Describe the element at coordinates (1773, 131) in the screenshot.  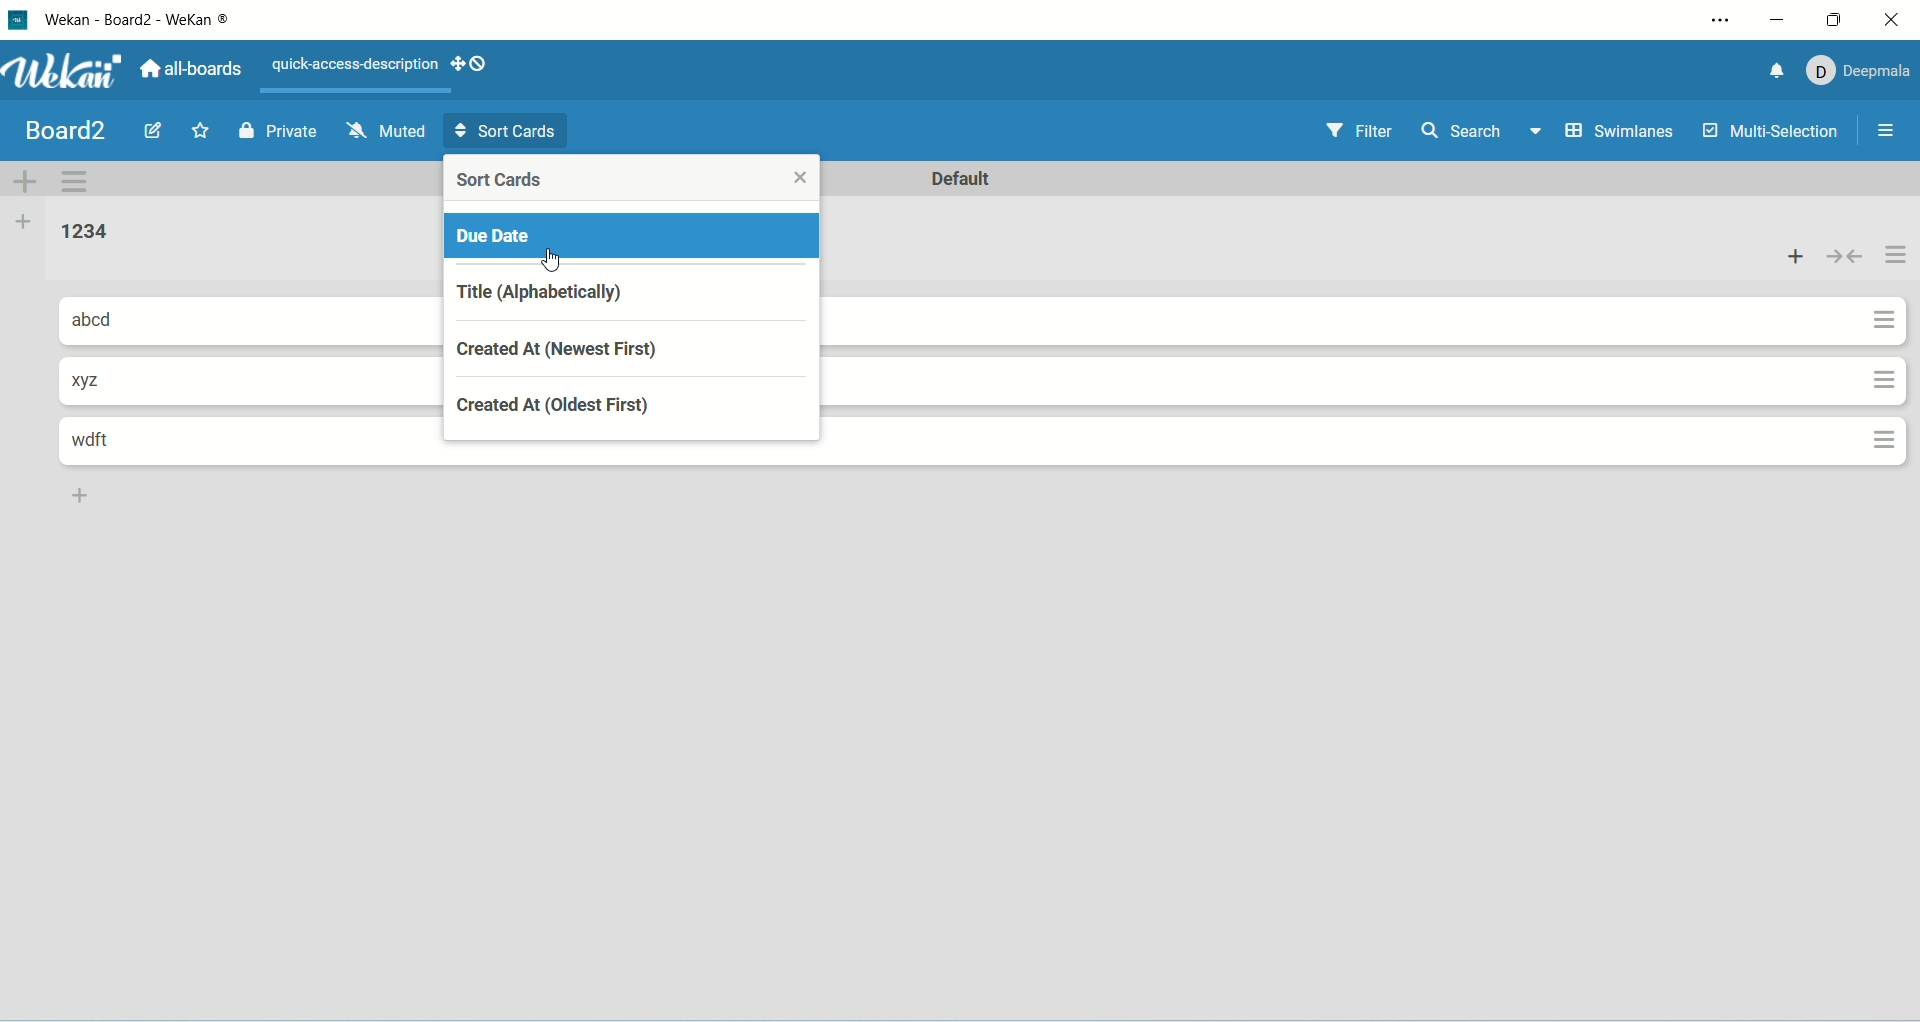
I see `multi-selection` at that location.